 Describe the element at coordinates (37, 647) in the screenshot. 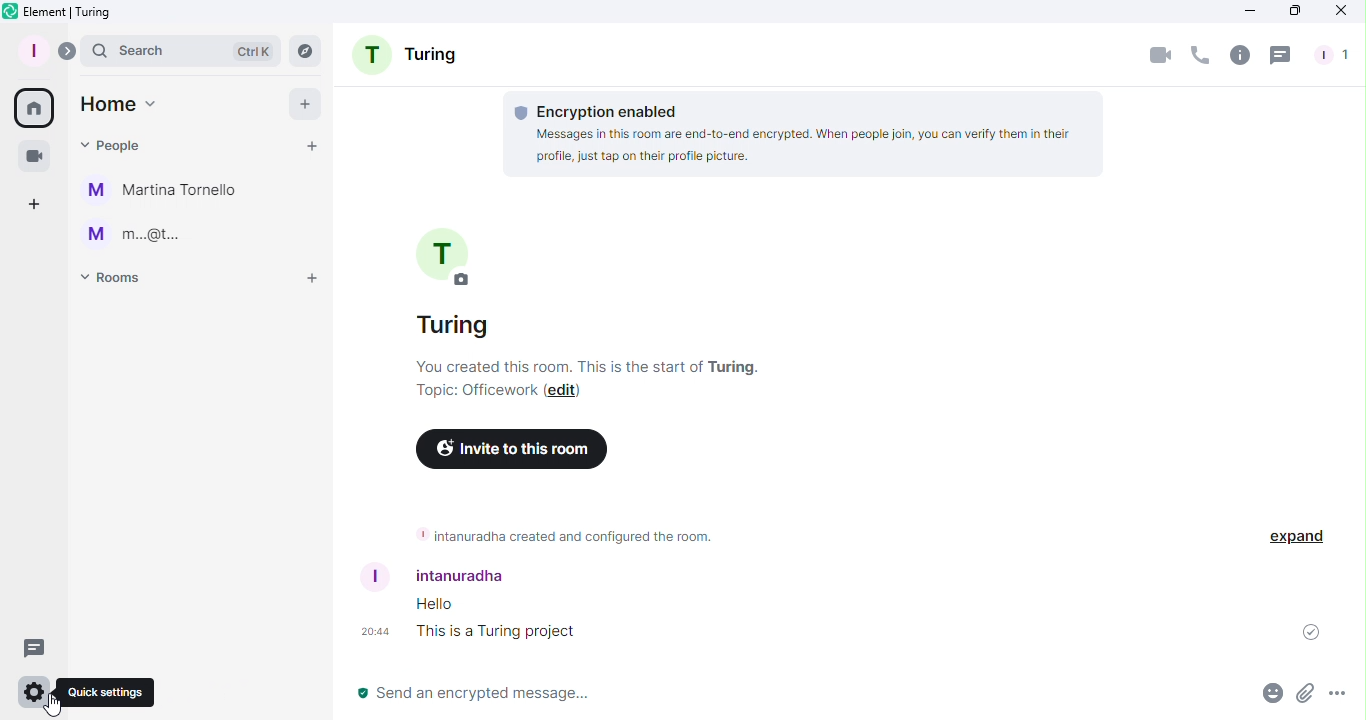

I see `Threads` at that location.